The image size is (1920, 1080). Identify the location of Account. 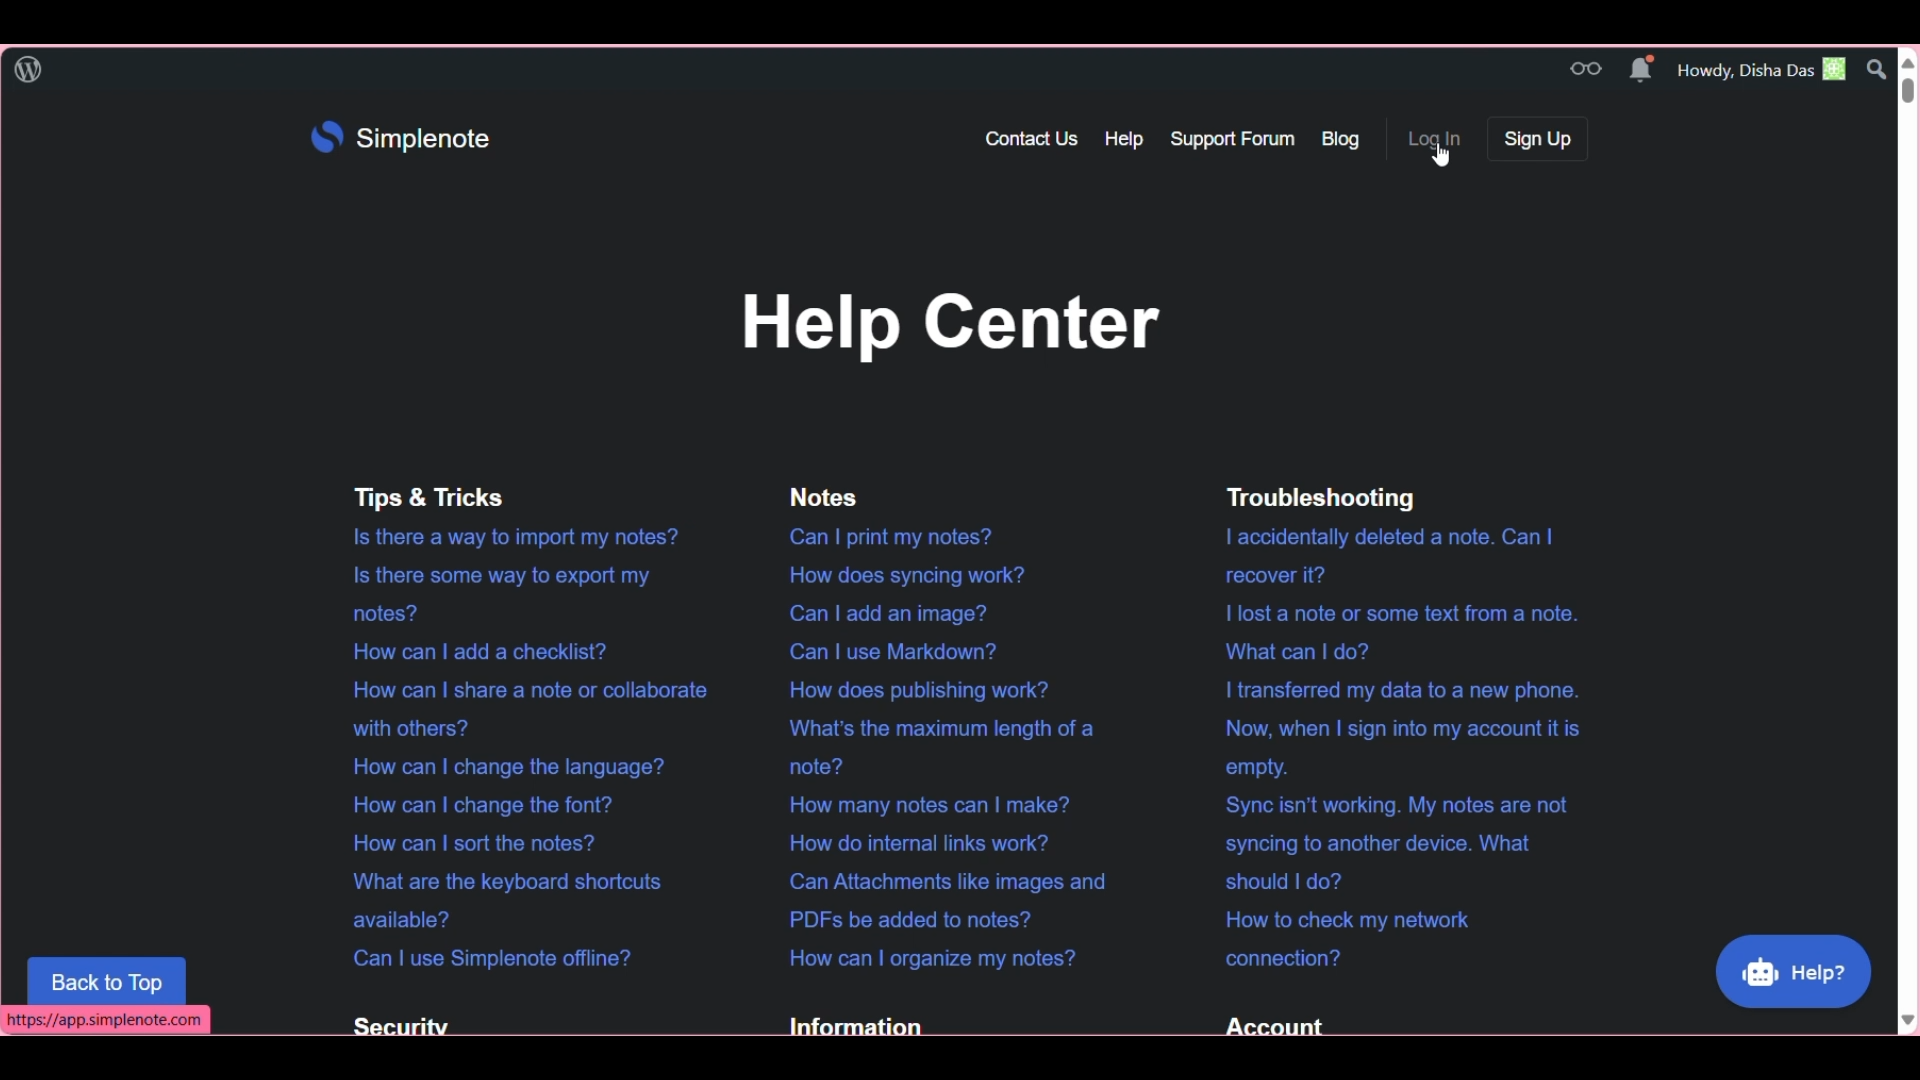
(1269, 1027).